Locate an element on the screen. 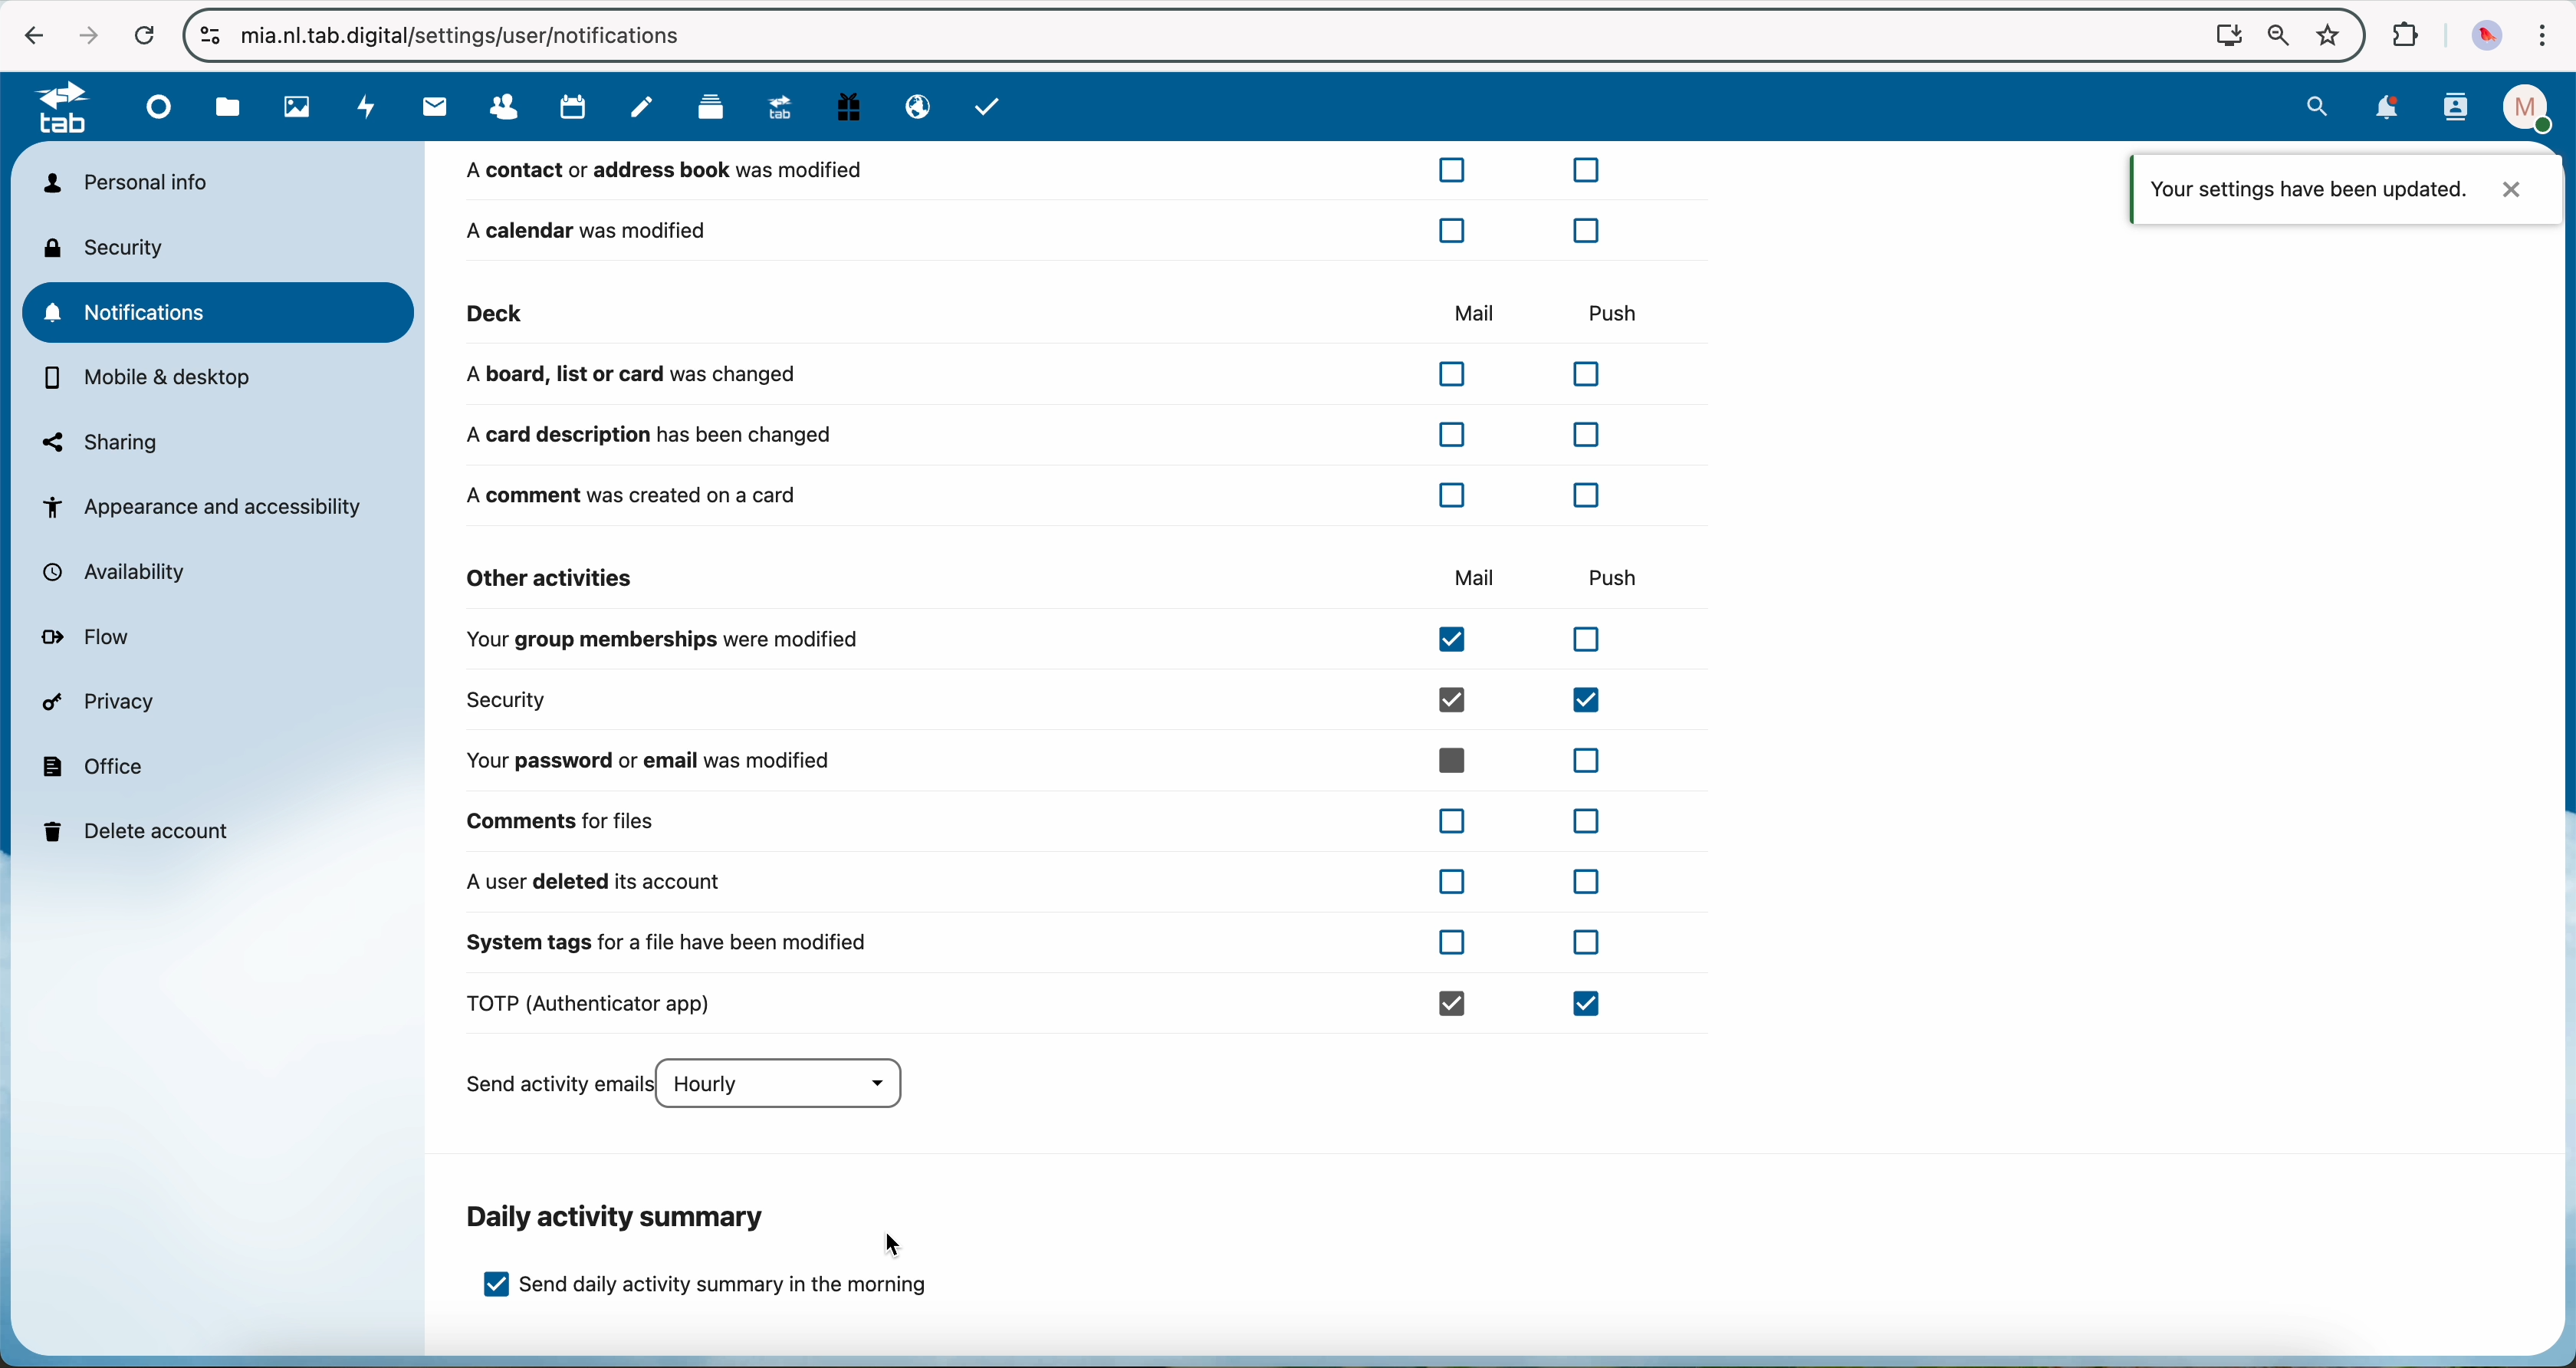  mail is located at coordinates (1470, 310).